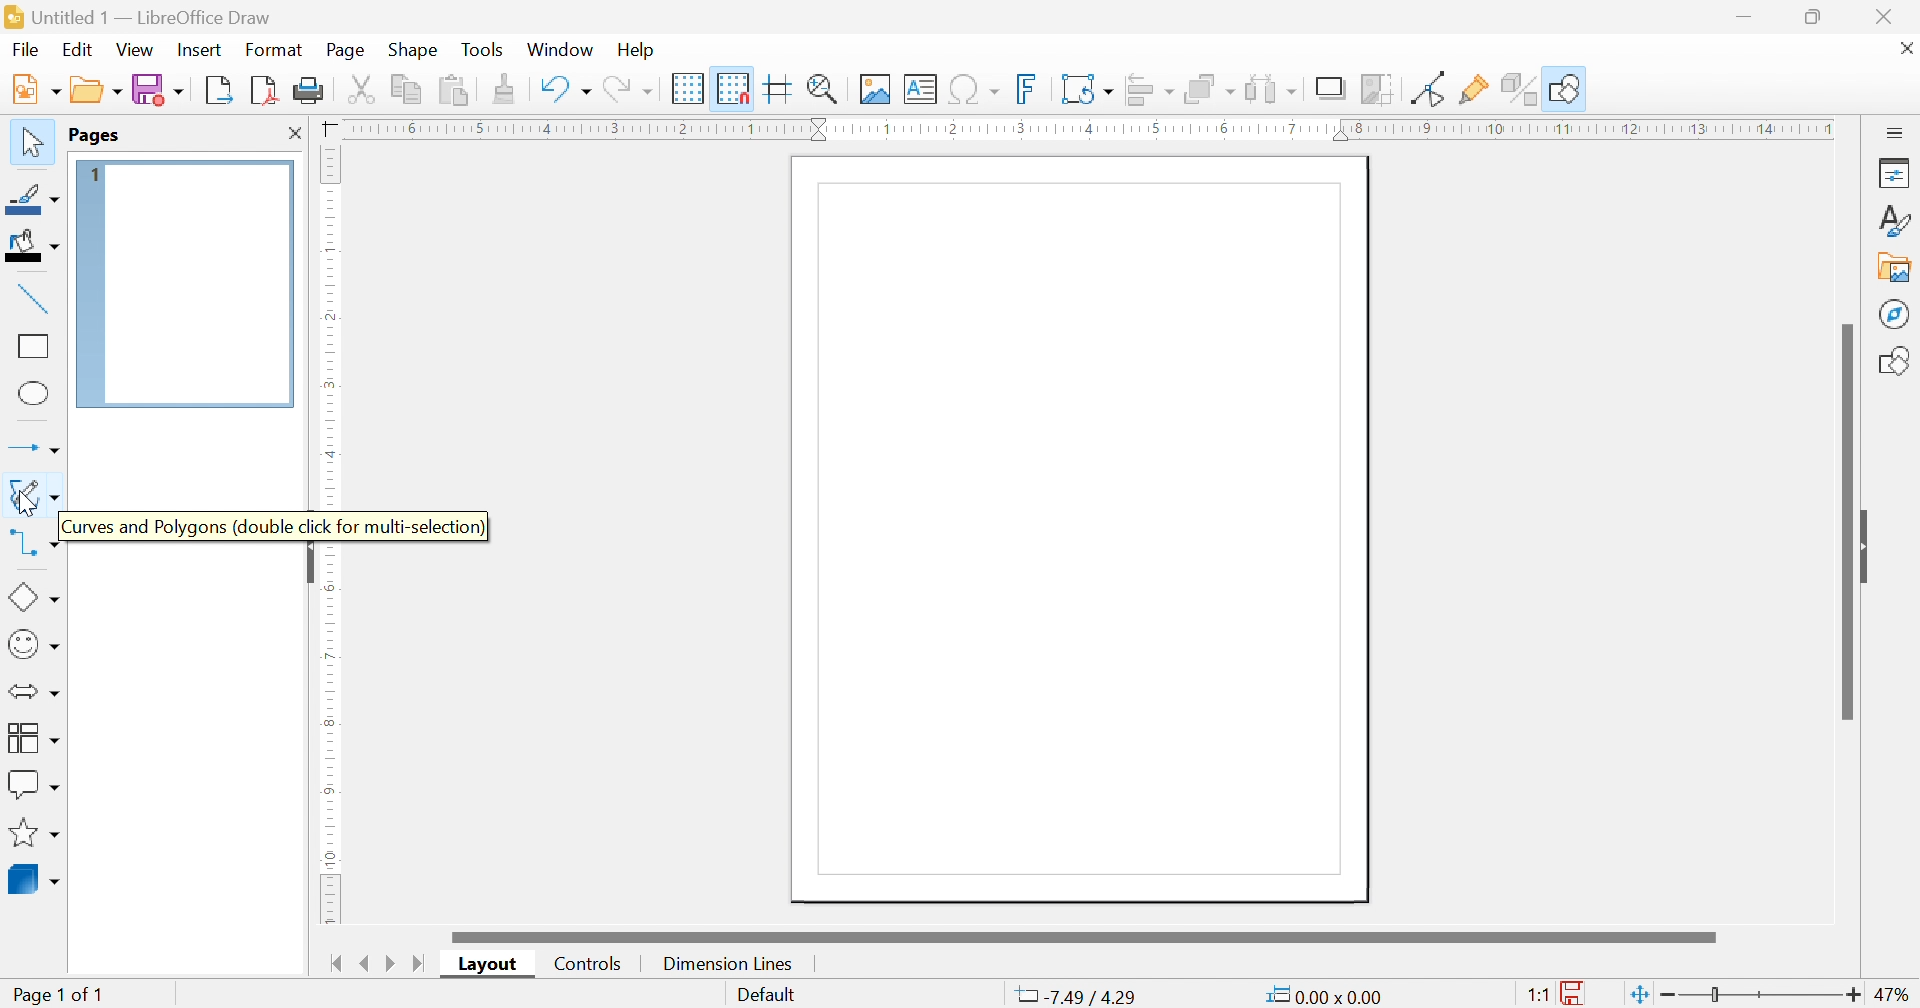 Image resolution: width=1920 pixels, height=1008 pixels. Describe the element at coordinates (825, 89) in the screenshot. I see `zoom & plan` at that location.